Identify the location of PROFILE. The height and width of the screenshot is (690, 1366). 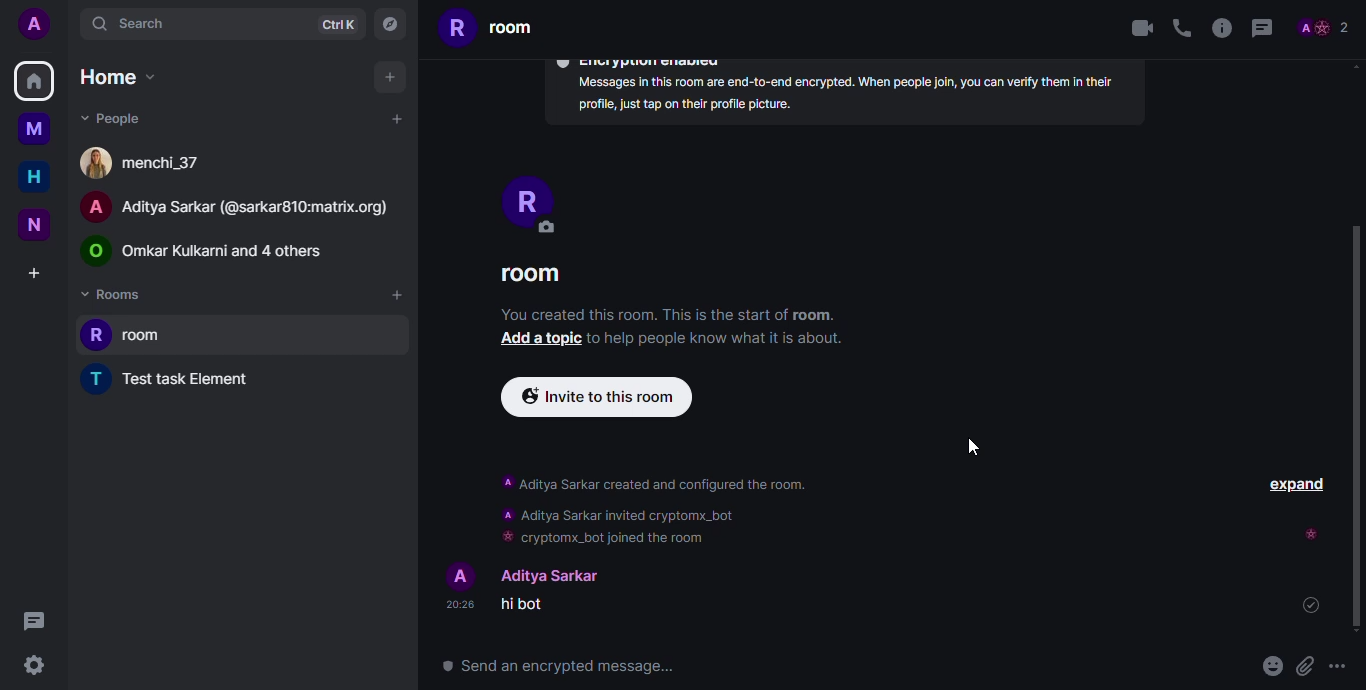
(541, 210).